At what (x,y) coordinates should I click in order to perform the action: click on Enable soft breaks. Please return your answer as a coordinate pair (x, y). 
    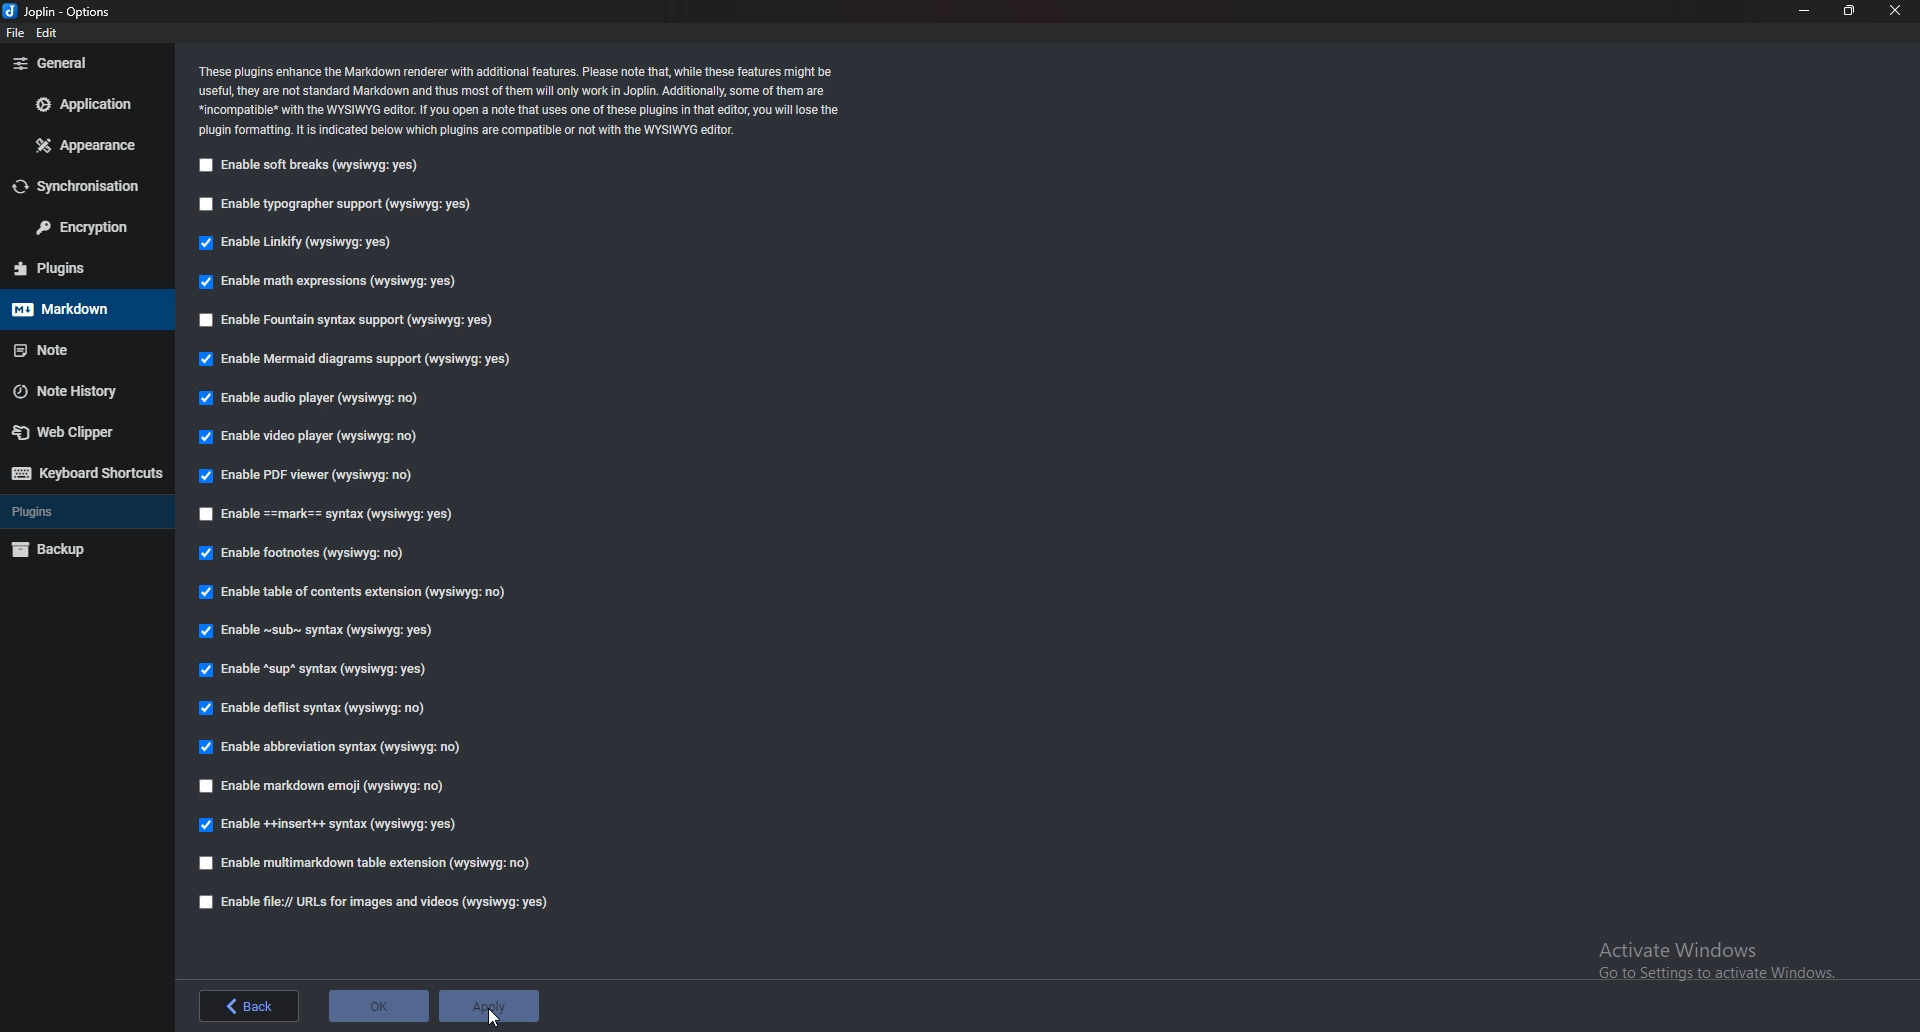
    Looking at the image, I should click on (305, 166).